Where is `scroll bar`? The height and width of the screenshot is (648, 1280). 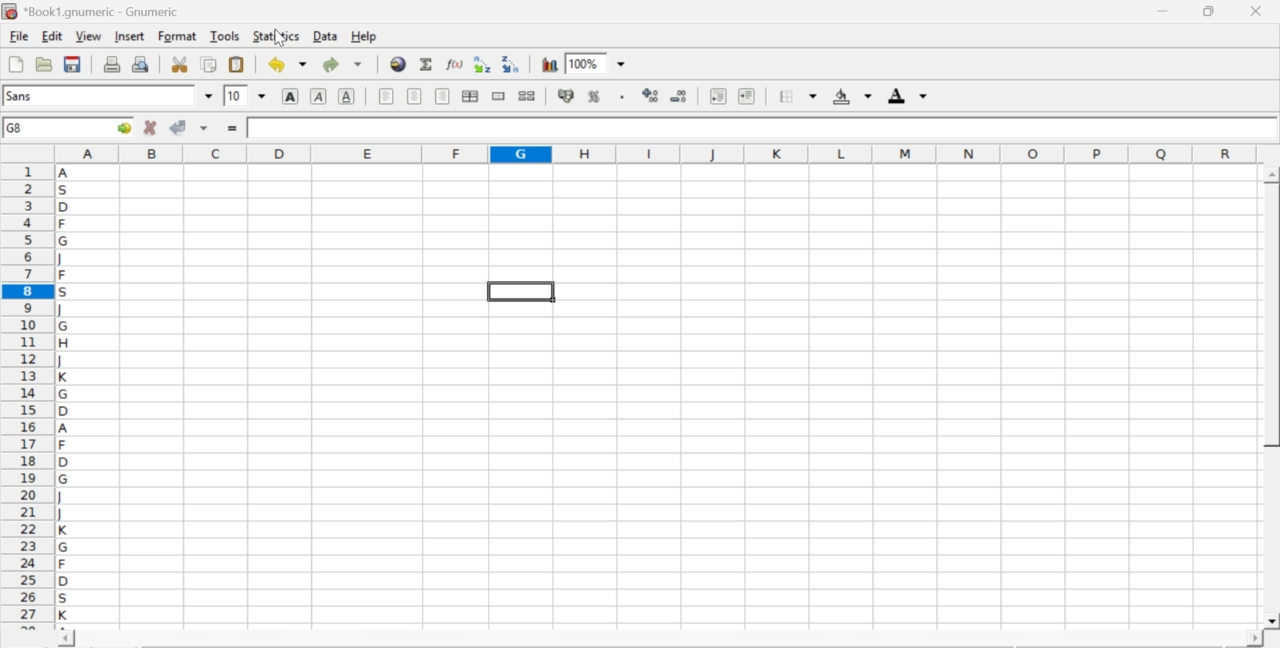 scroll bar is located at coordinates (1272, 398).